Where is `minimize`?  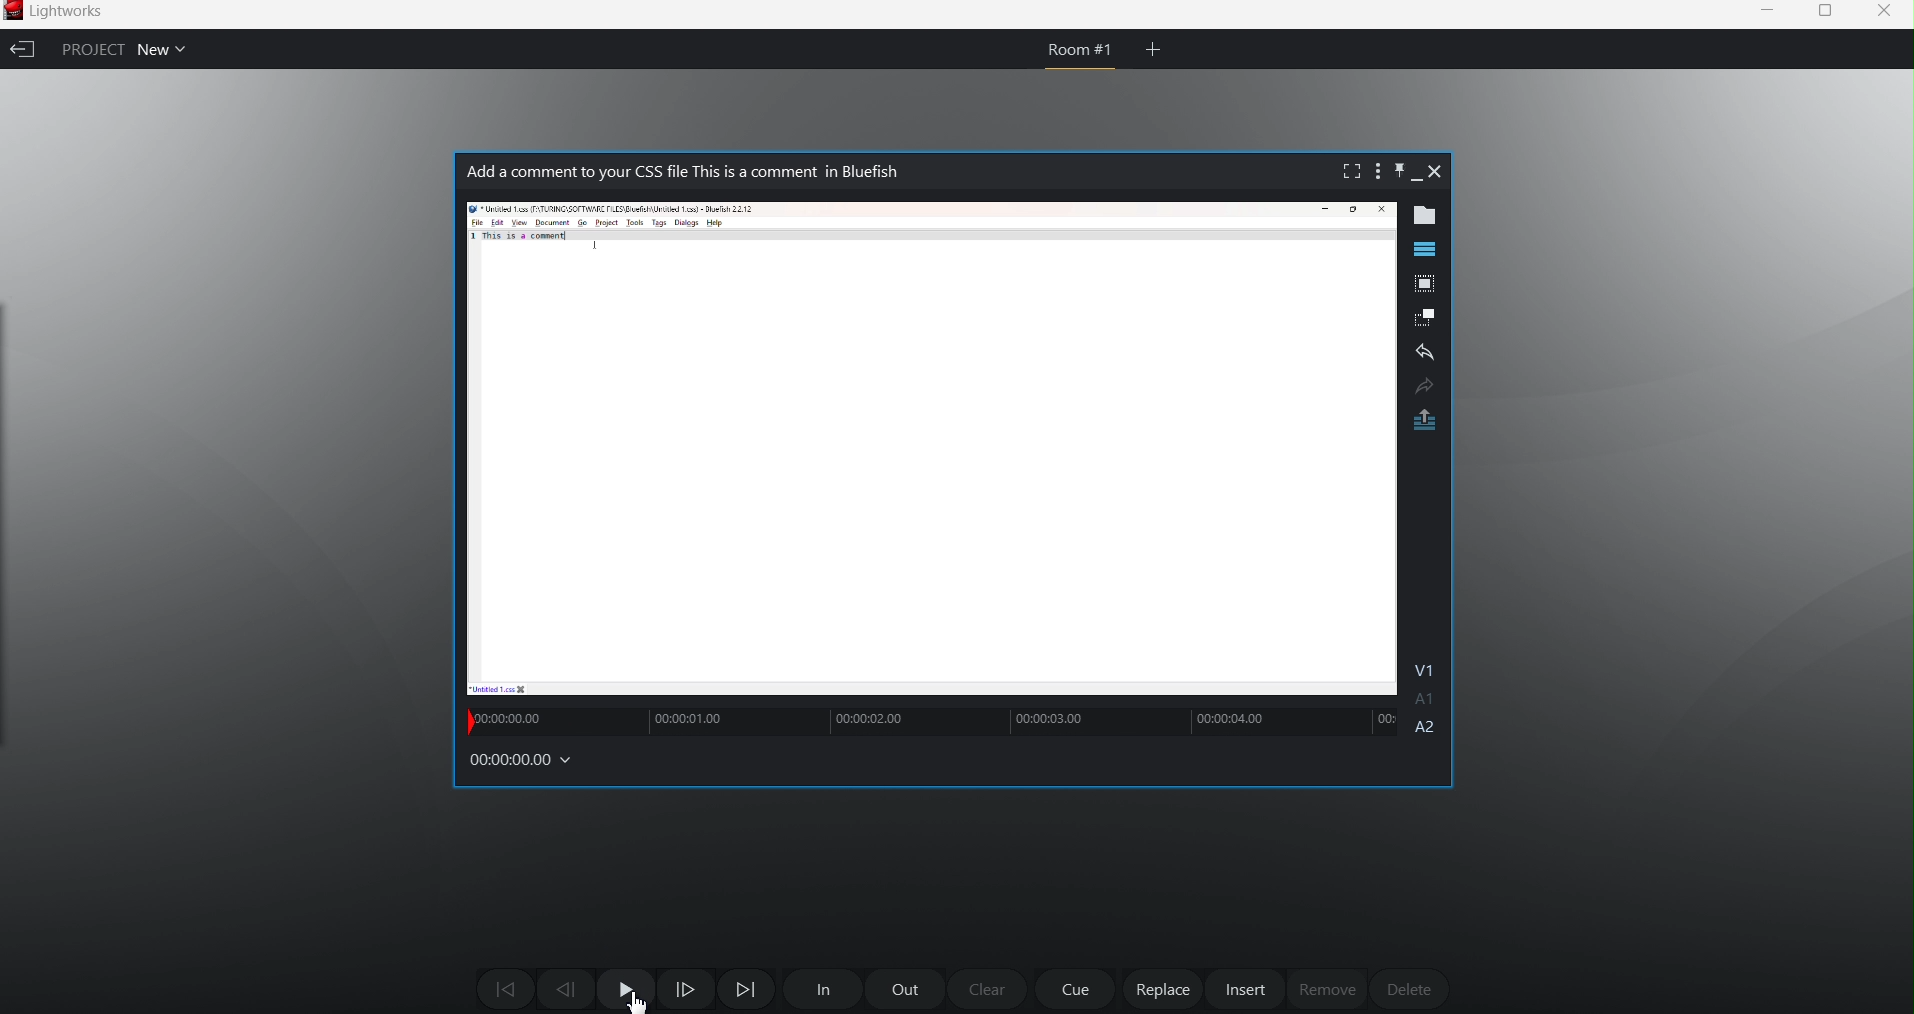 minimize is located at coordinates (1764, 10).